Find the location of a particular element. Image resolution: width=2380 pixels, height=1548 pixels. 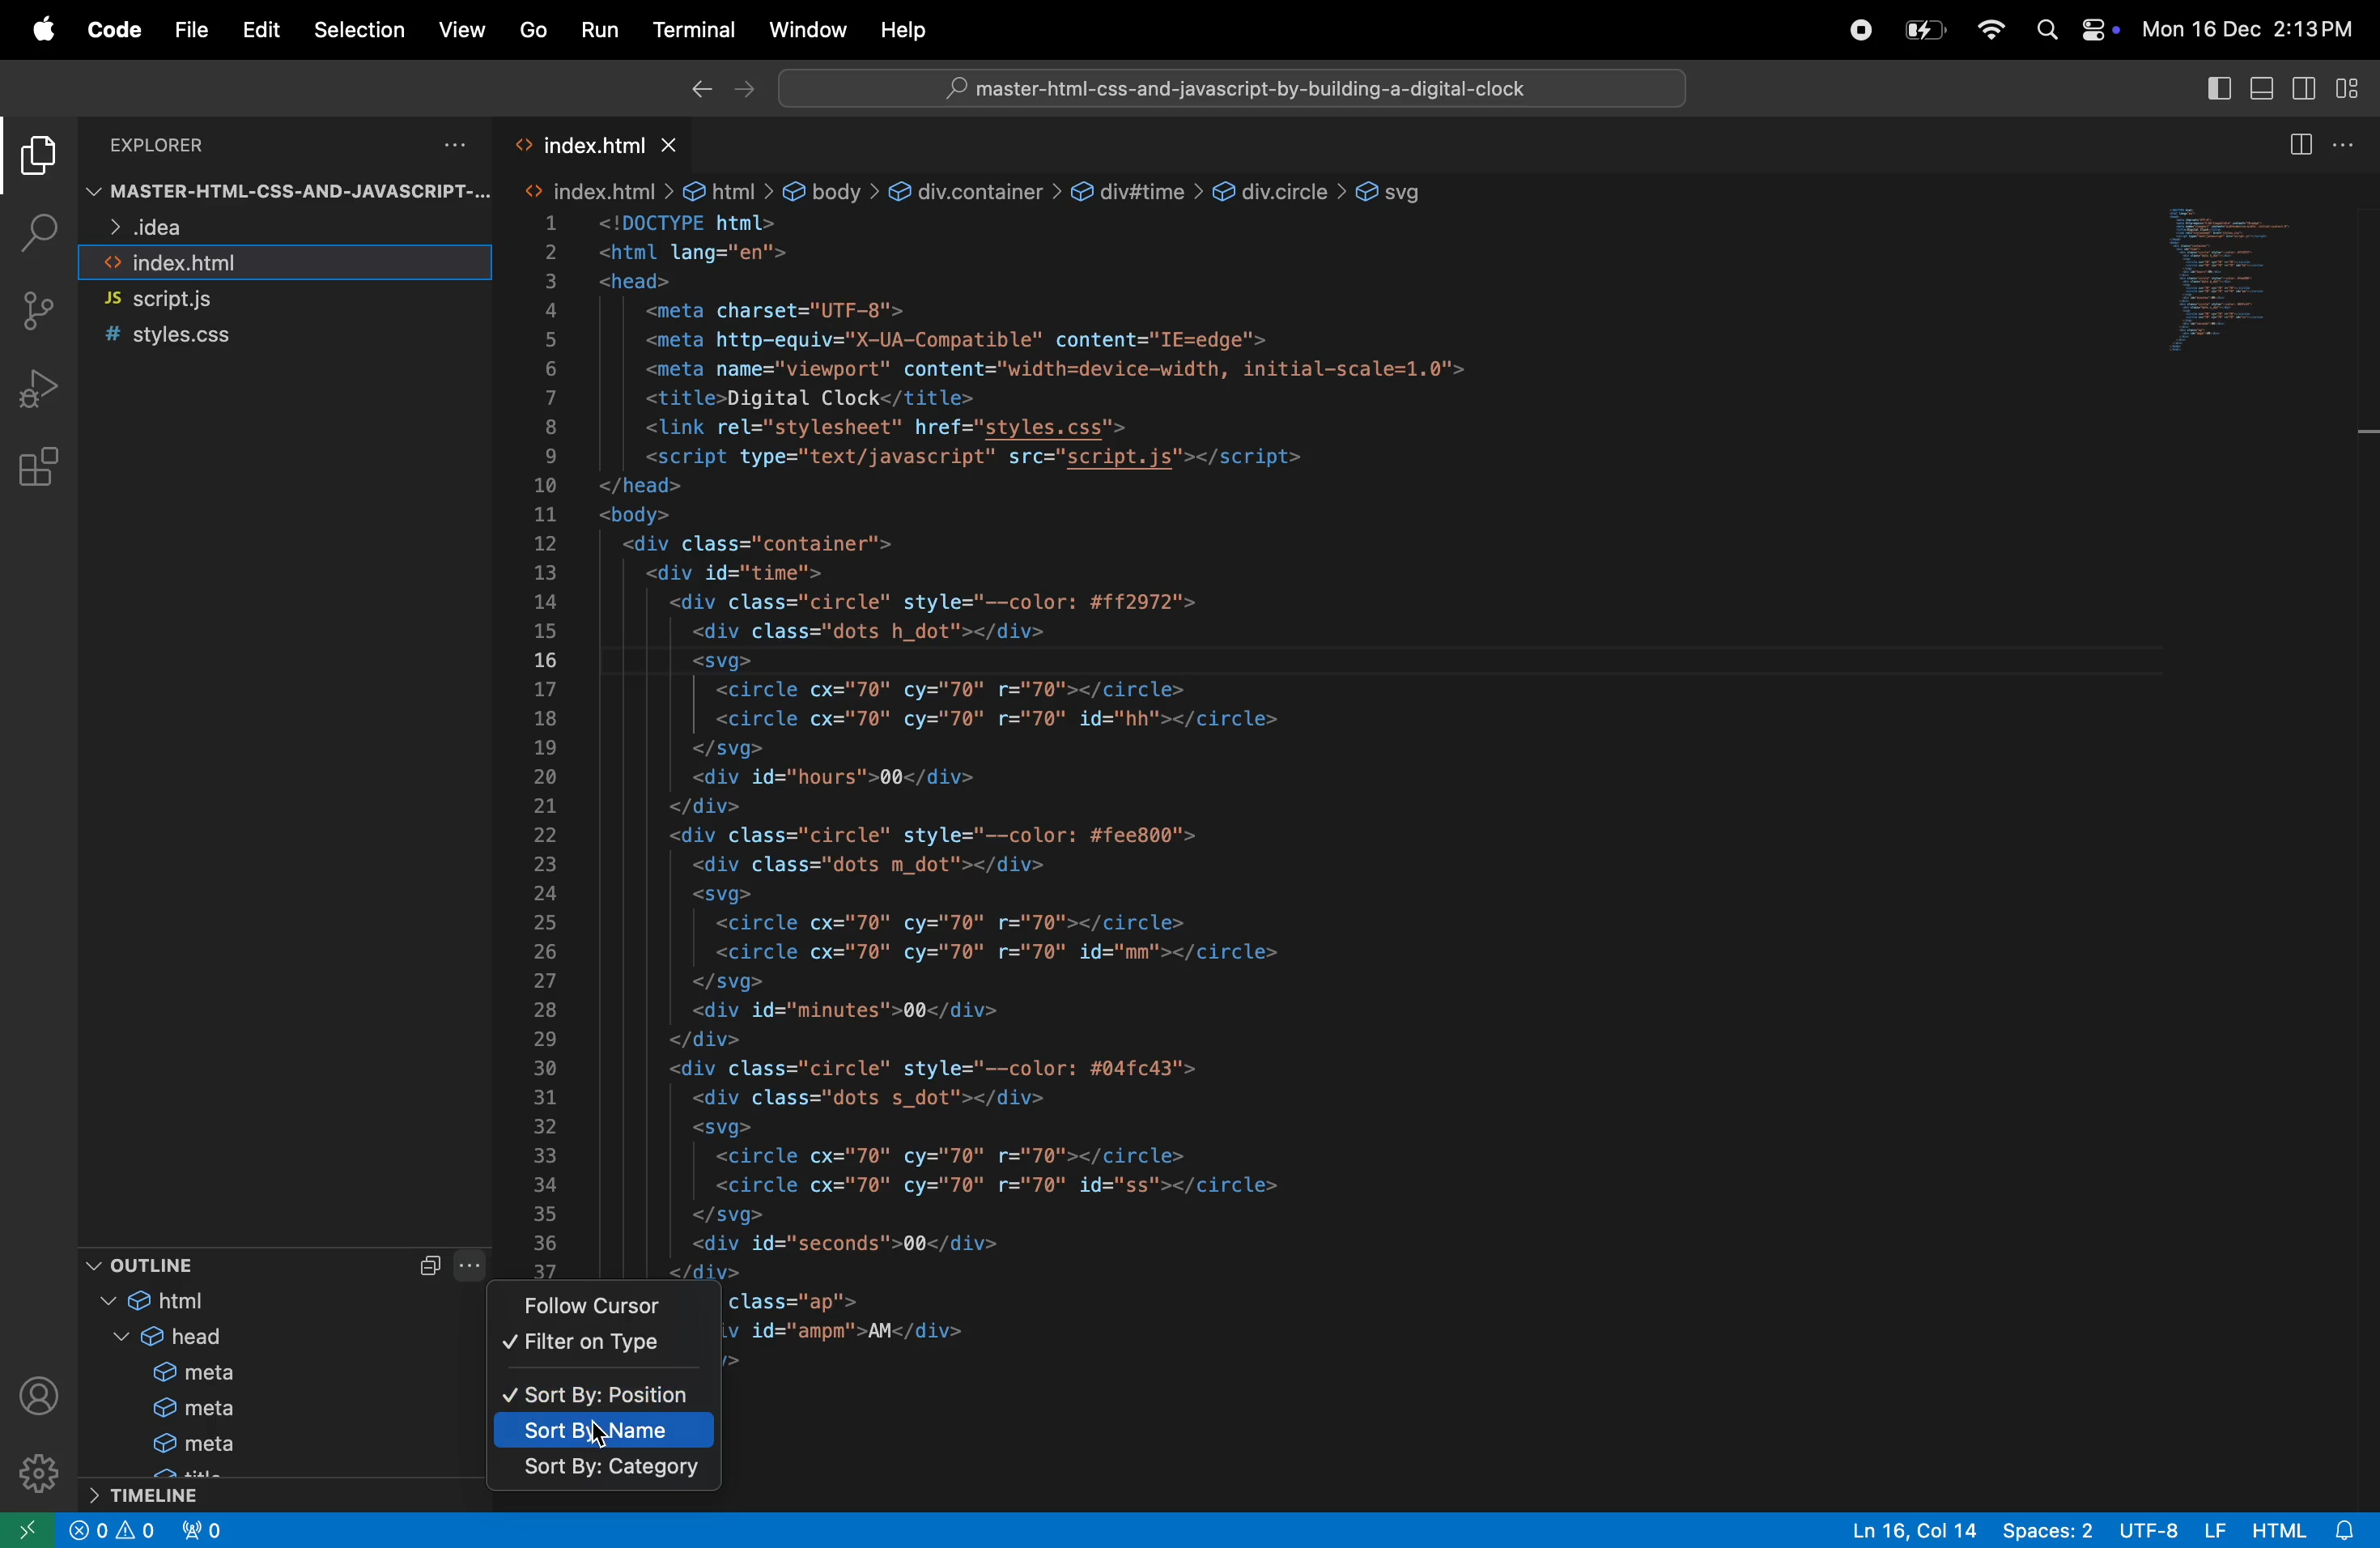

Go is located at coordinates (533, 30).